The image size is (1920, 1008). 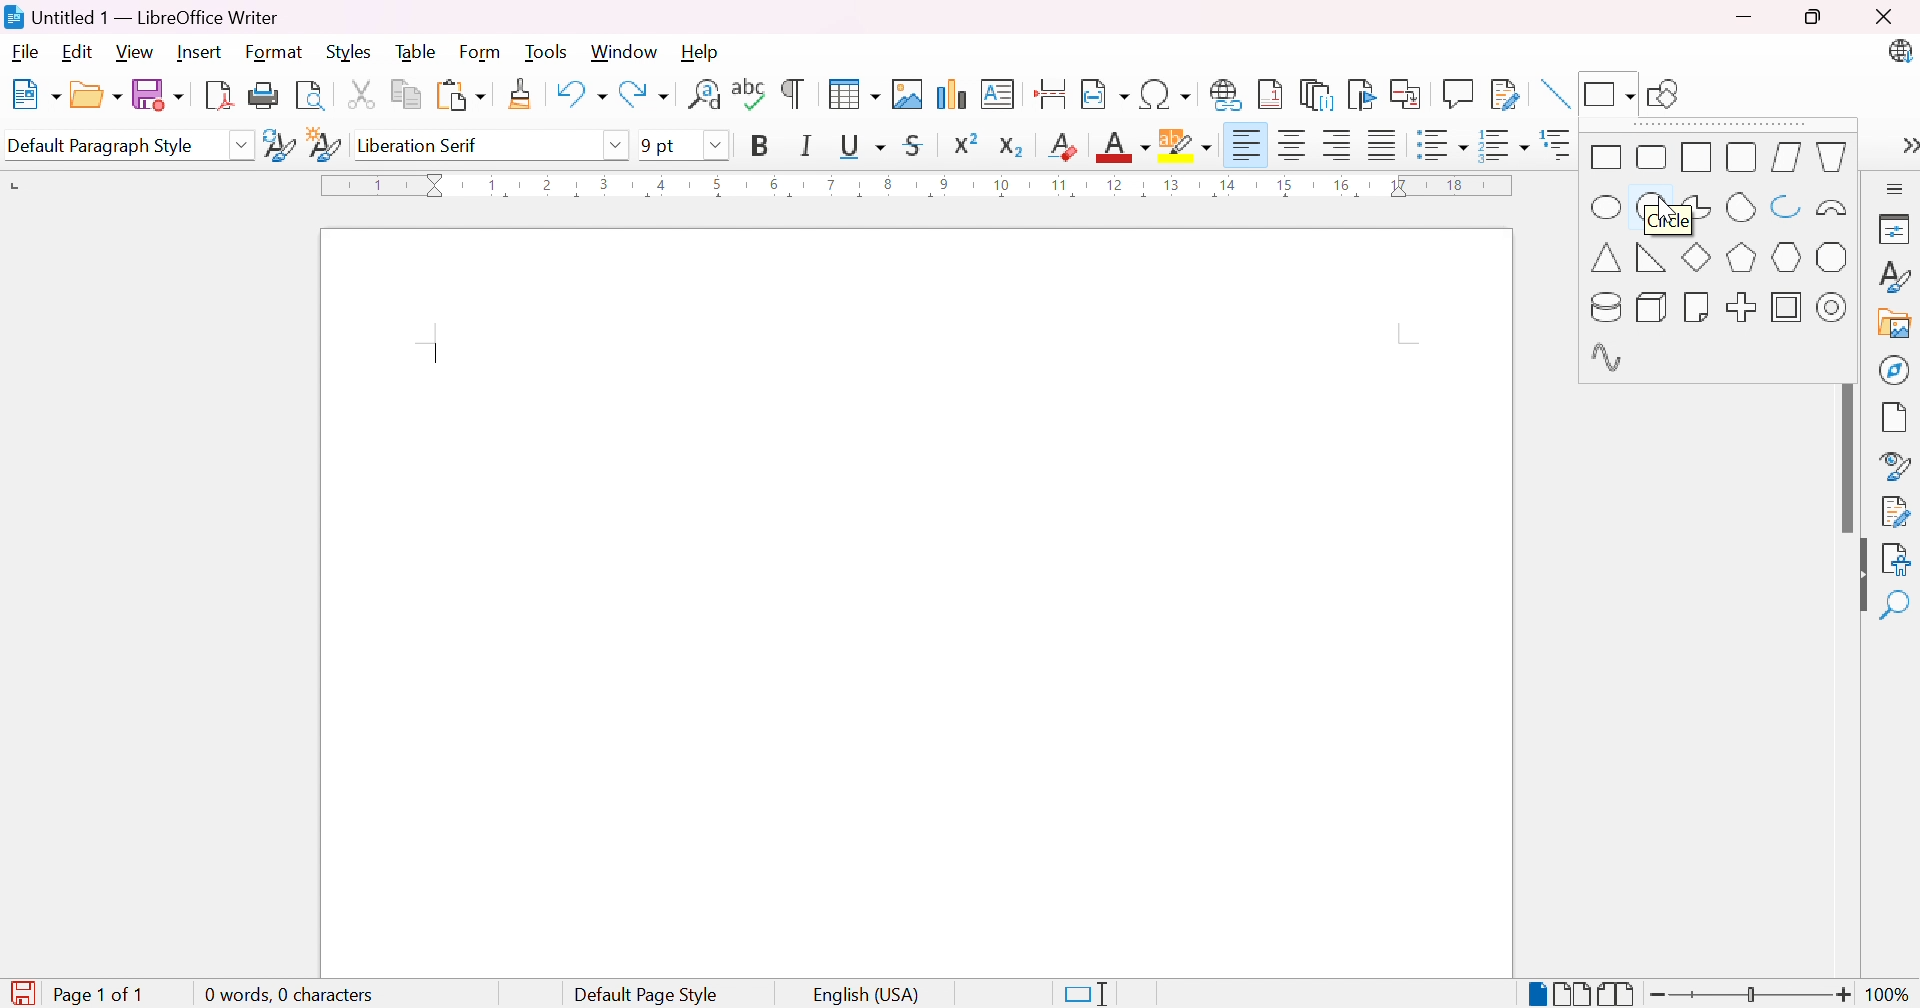 What do you see at coordinates (906, 95) in the screenshot?
I see `Insert image` at bounding box center [906, 95].